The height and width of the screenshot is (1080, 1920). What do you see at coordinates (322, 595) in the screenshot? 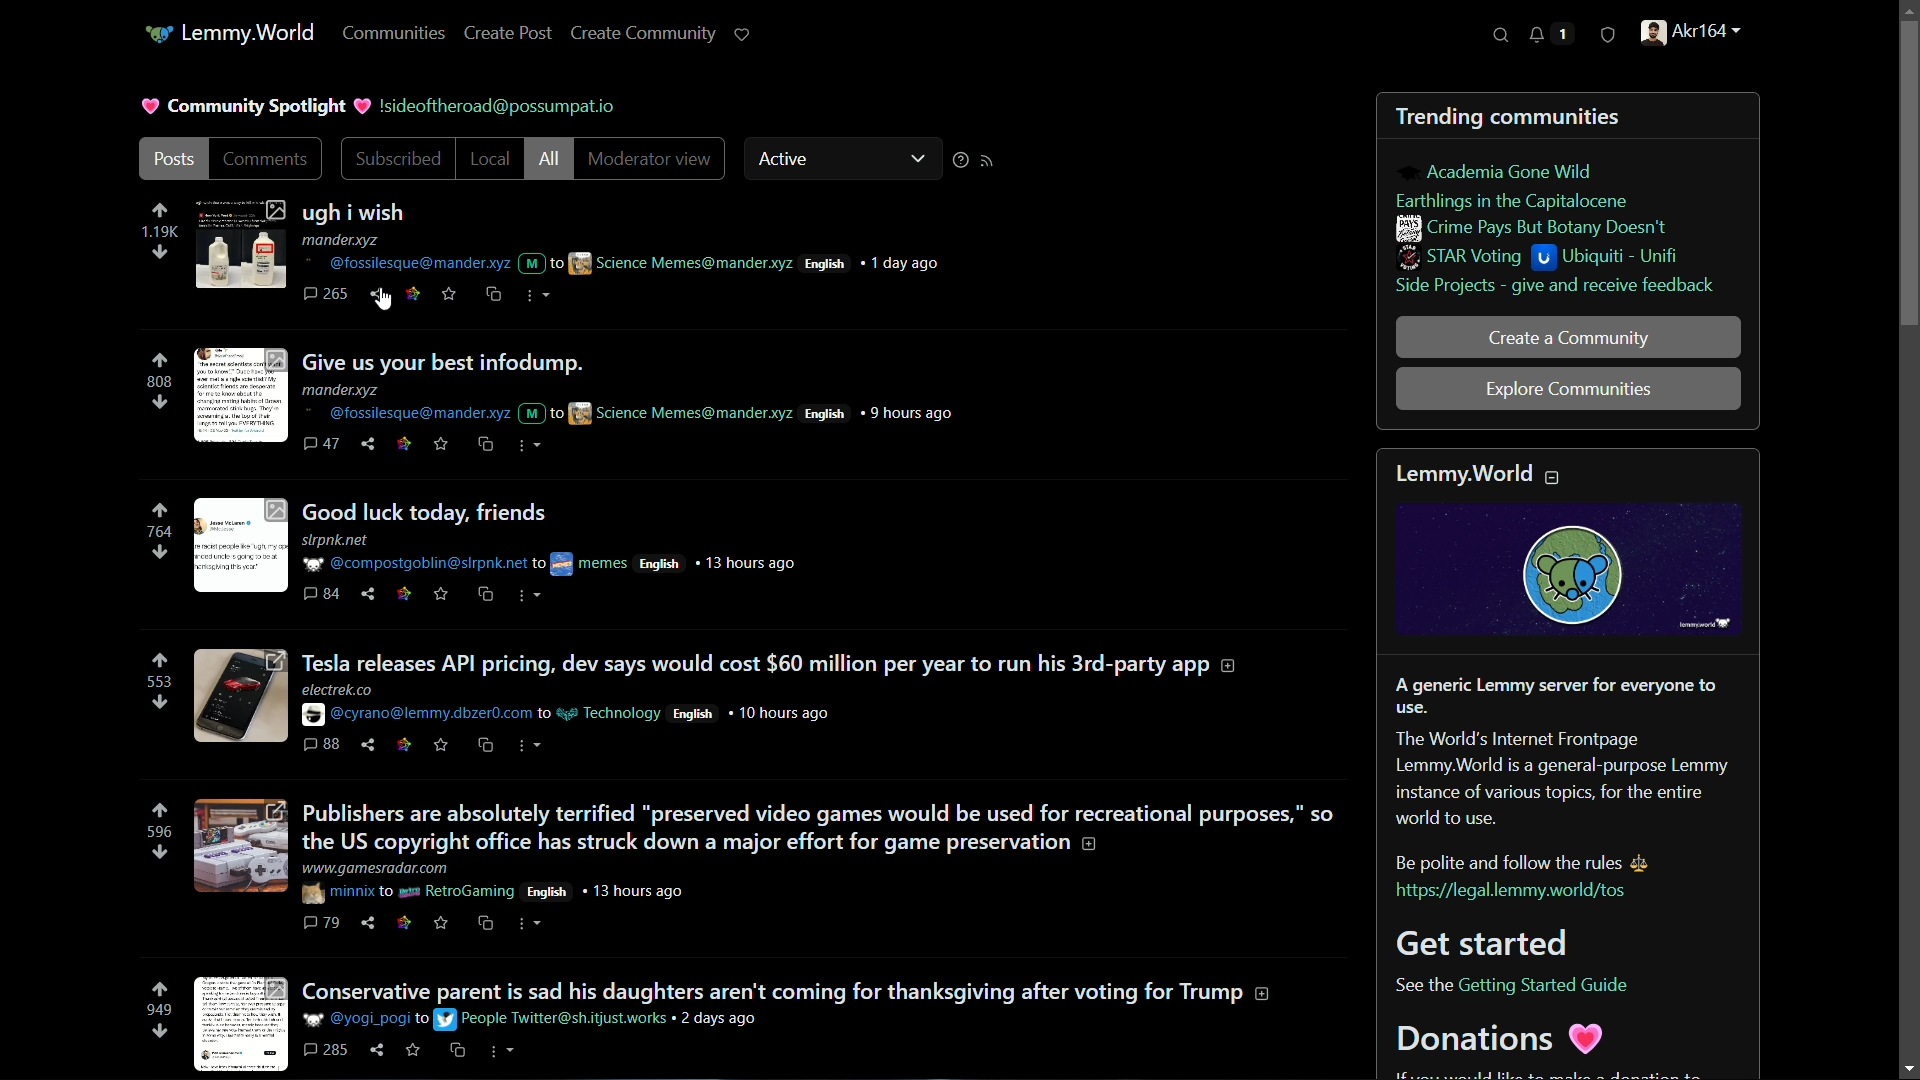
I see `84 comments` at bounding box center [322, 595].